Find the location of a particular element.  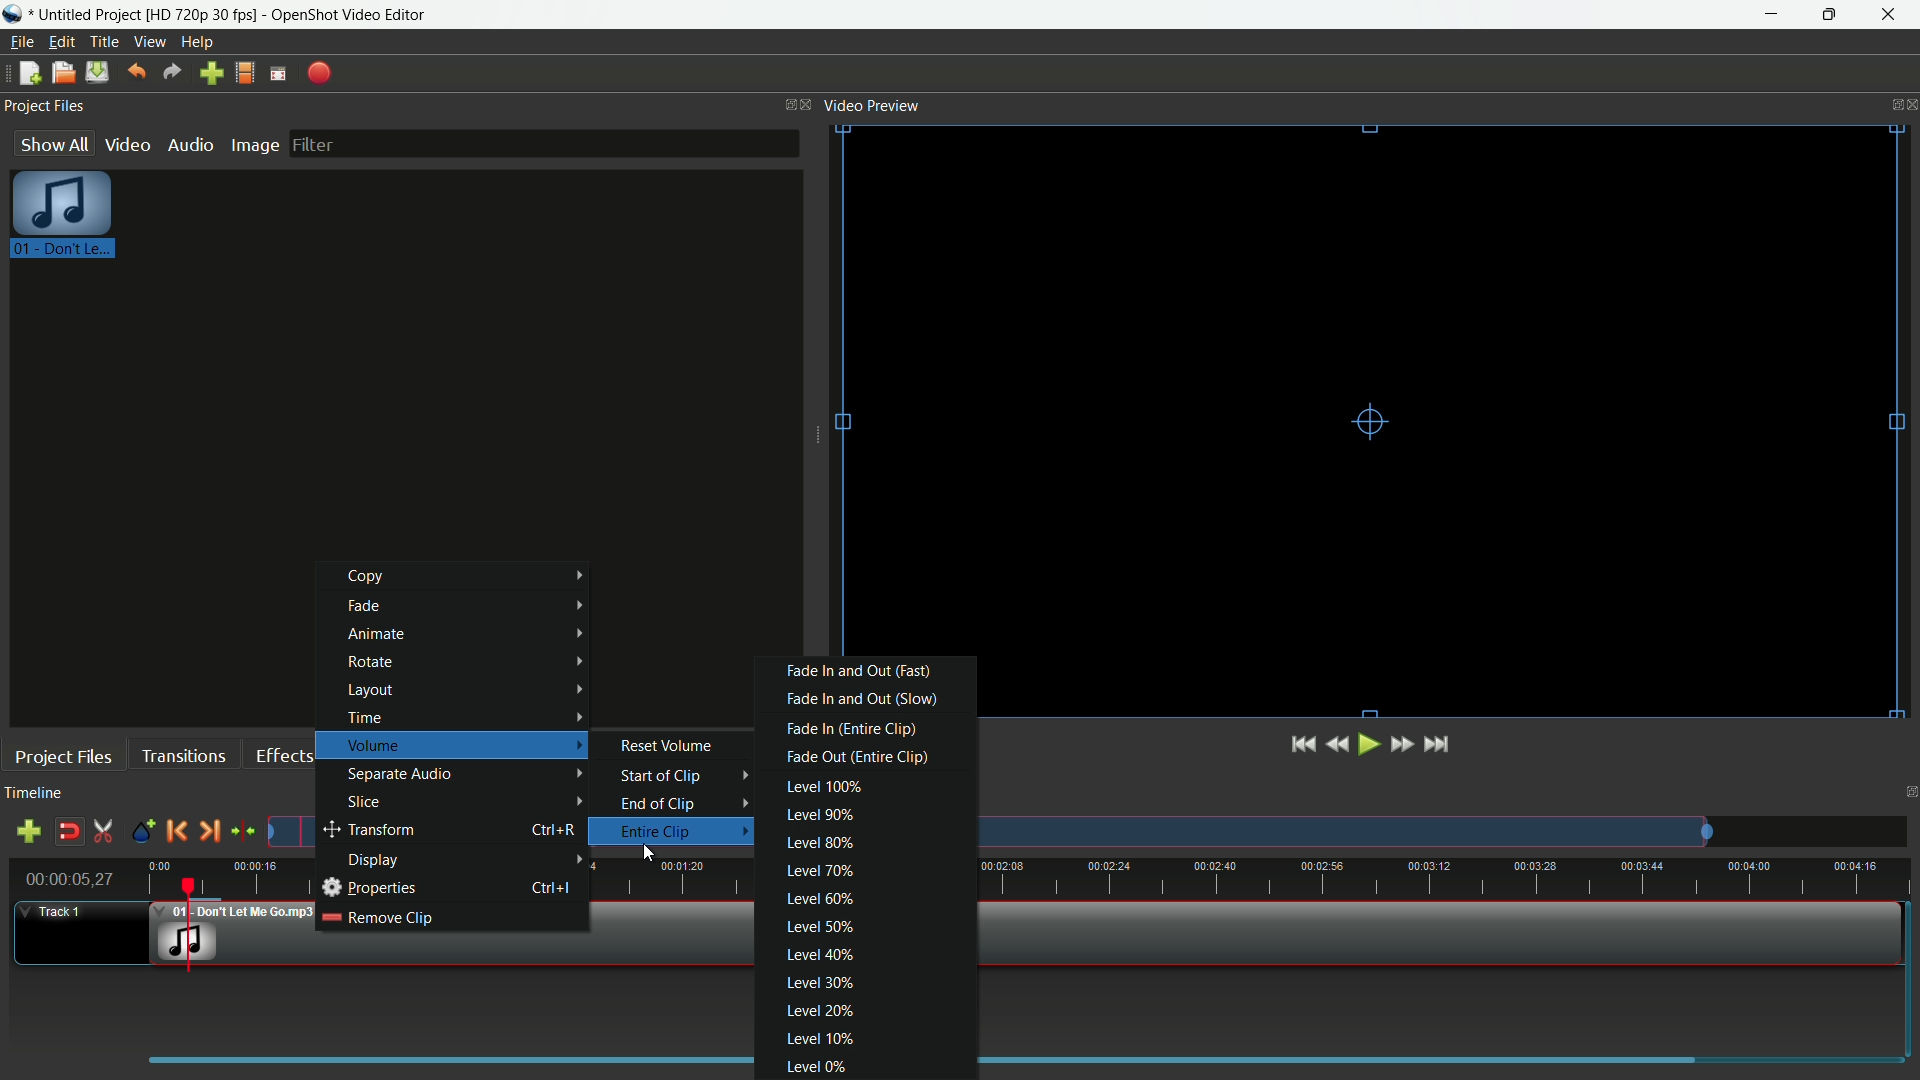

close project files is located at coordinates (808, 103).